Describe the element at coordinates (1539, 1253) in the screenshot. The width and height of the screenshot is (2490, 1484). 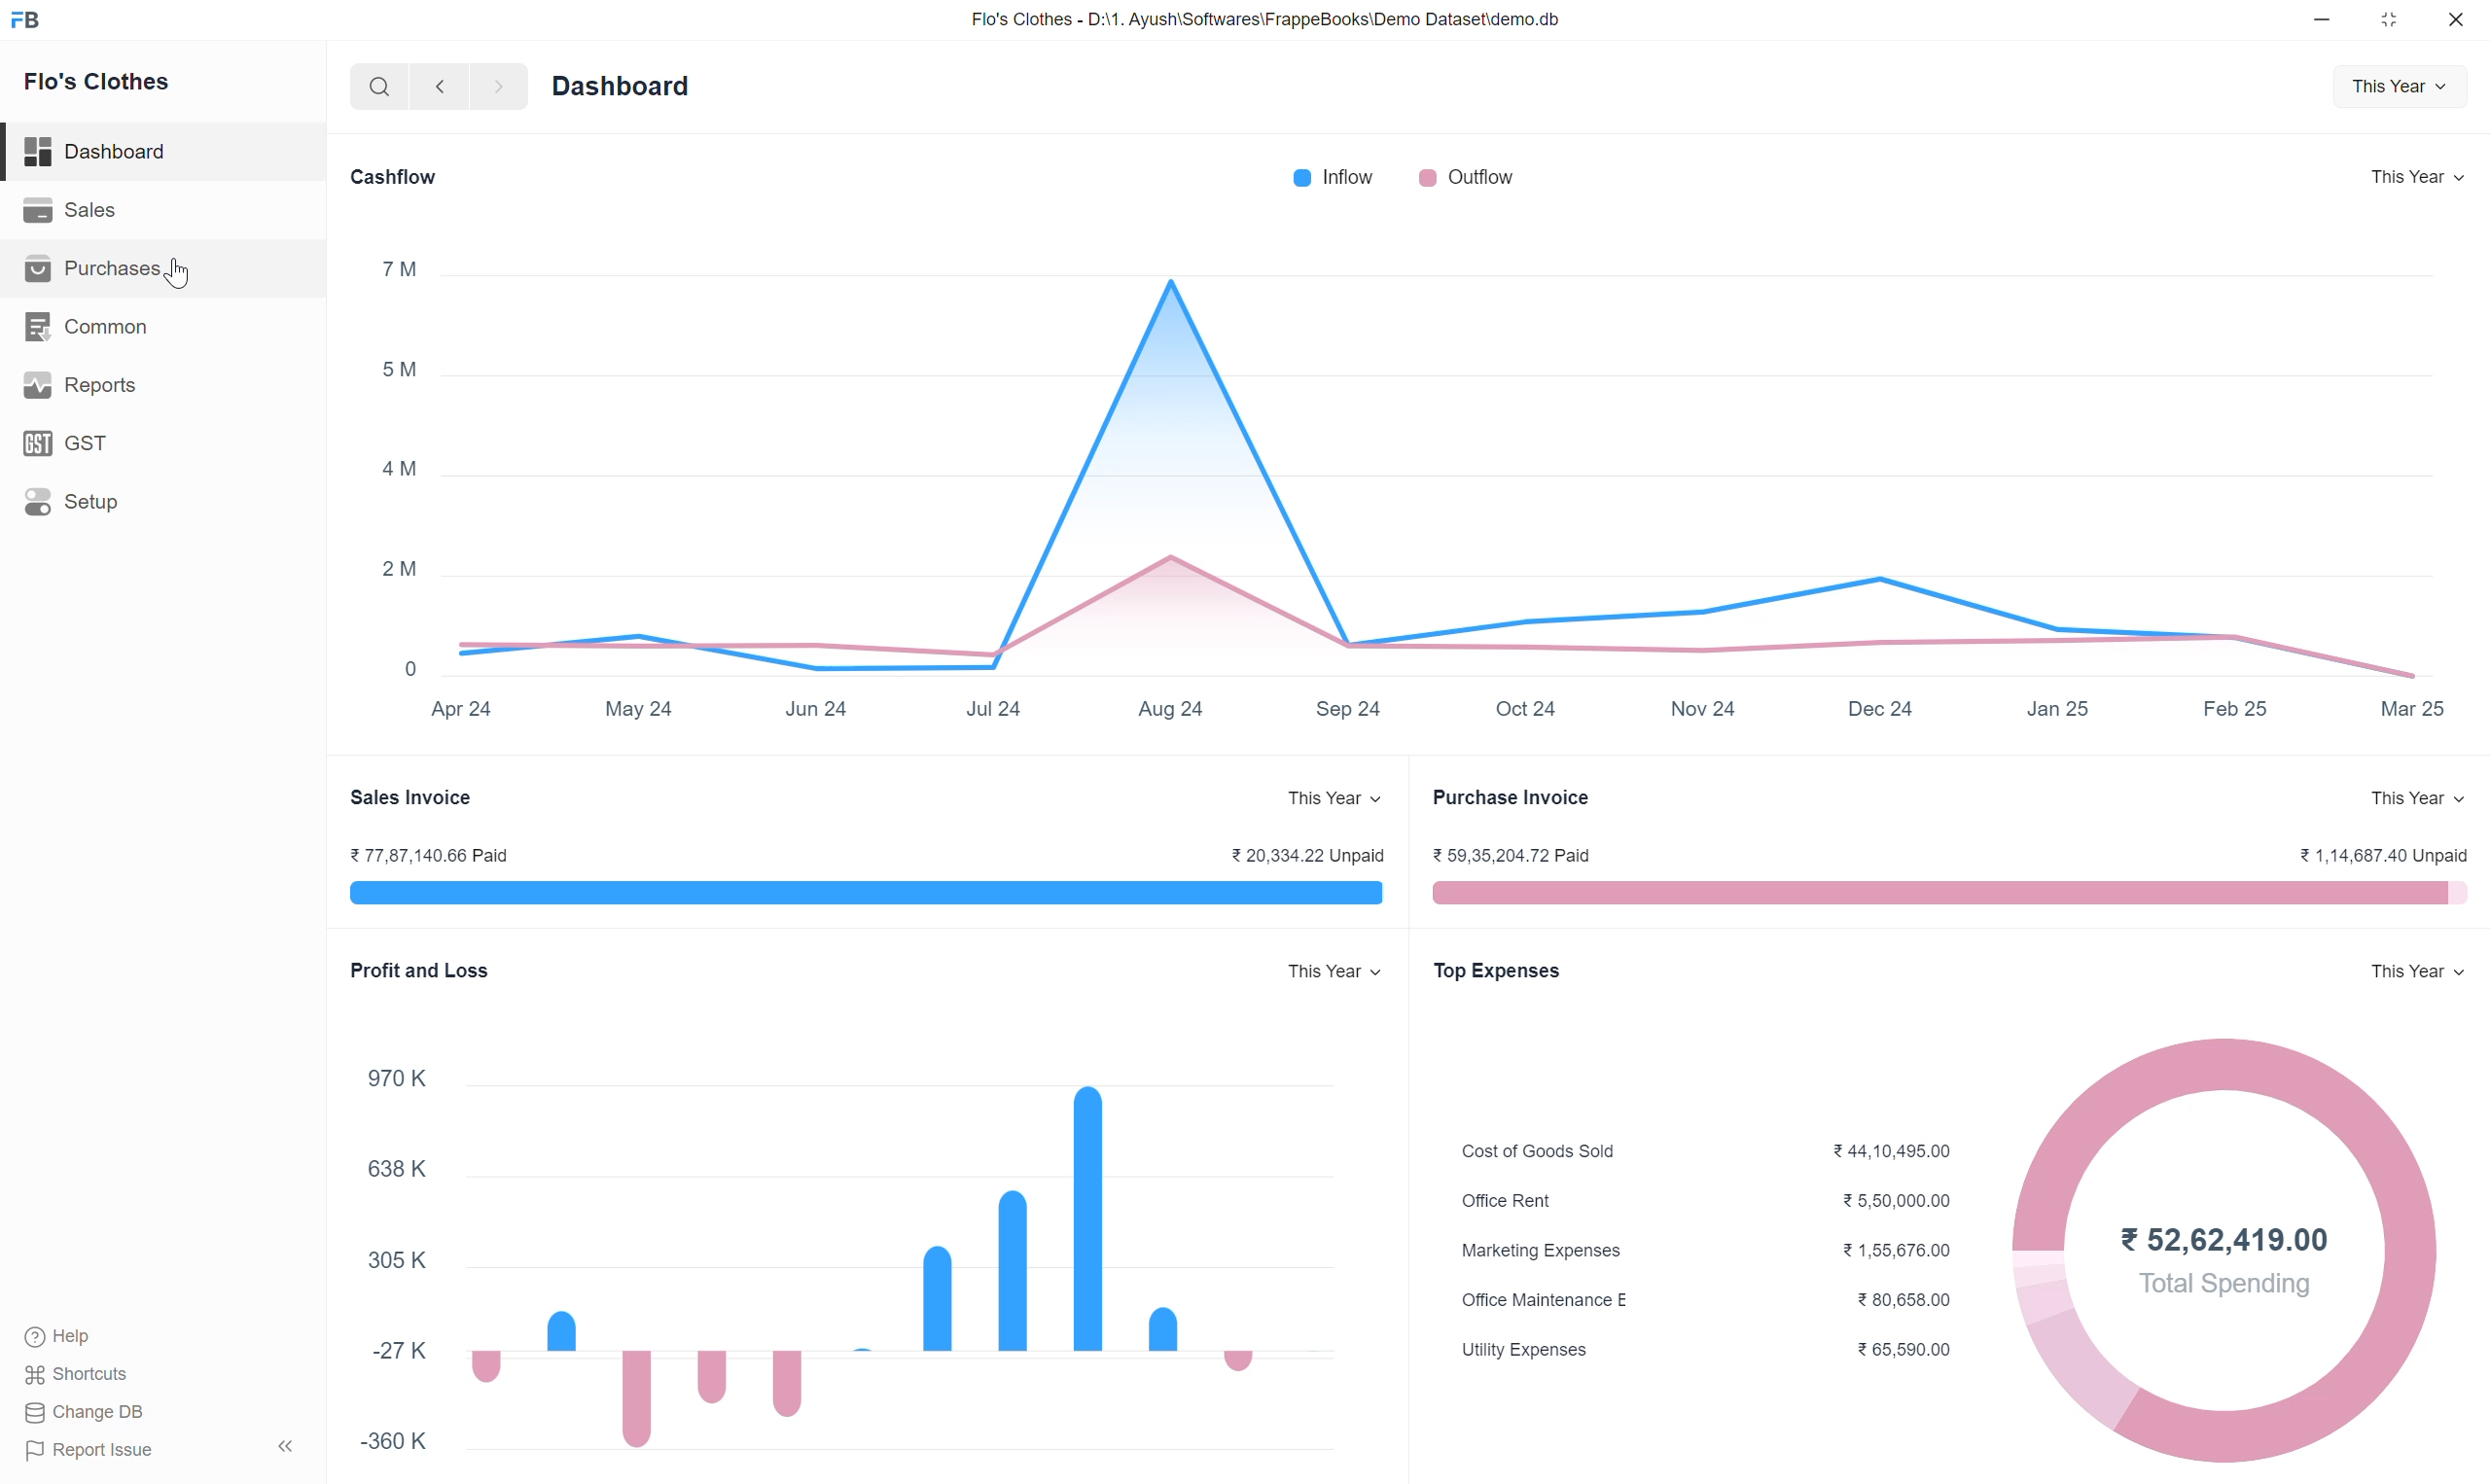
I see `` at that location.